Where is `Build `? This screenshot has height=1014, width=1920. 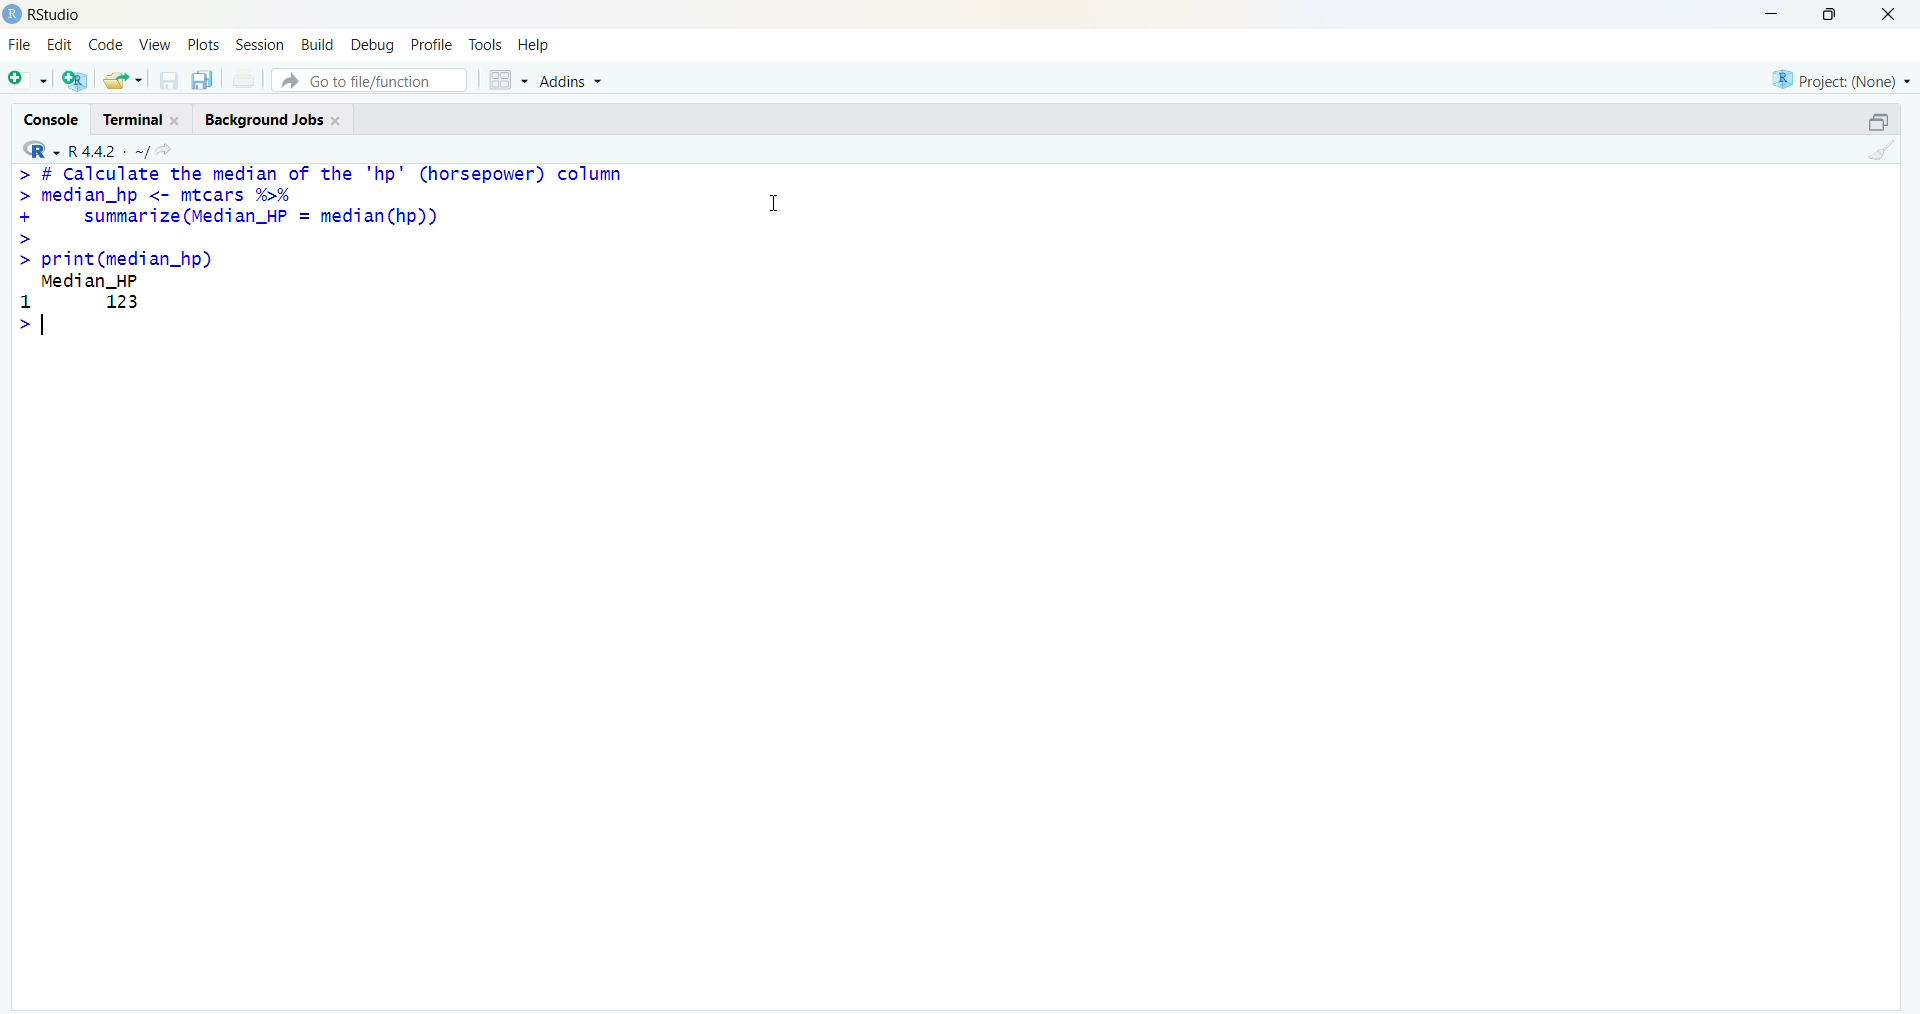
Build  is located at coordinates (320, 46).